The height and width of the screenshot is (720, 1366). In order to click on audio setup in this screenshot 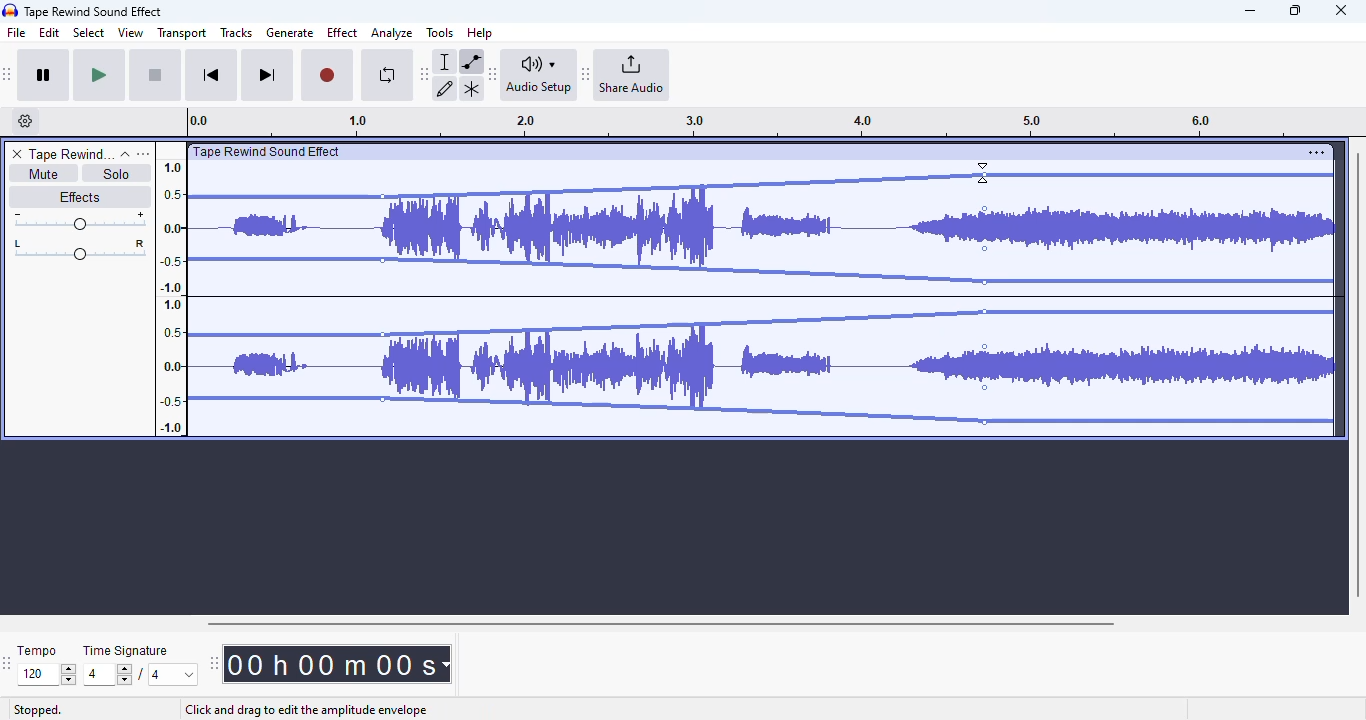, I will do `click(539, 74)`.